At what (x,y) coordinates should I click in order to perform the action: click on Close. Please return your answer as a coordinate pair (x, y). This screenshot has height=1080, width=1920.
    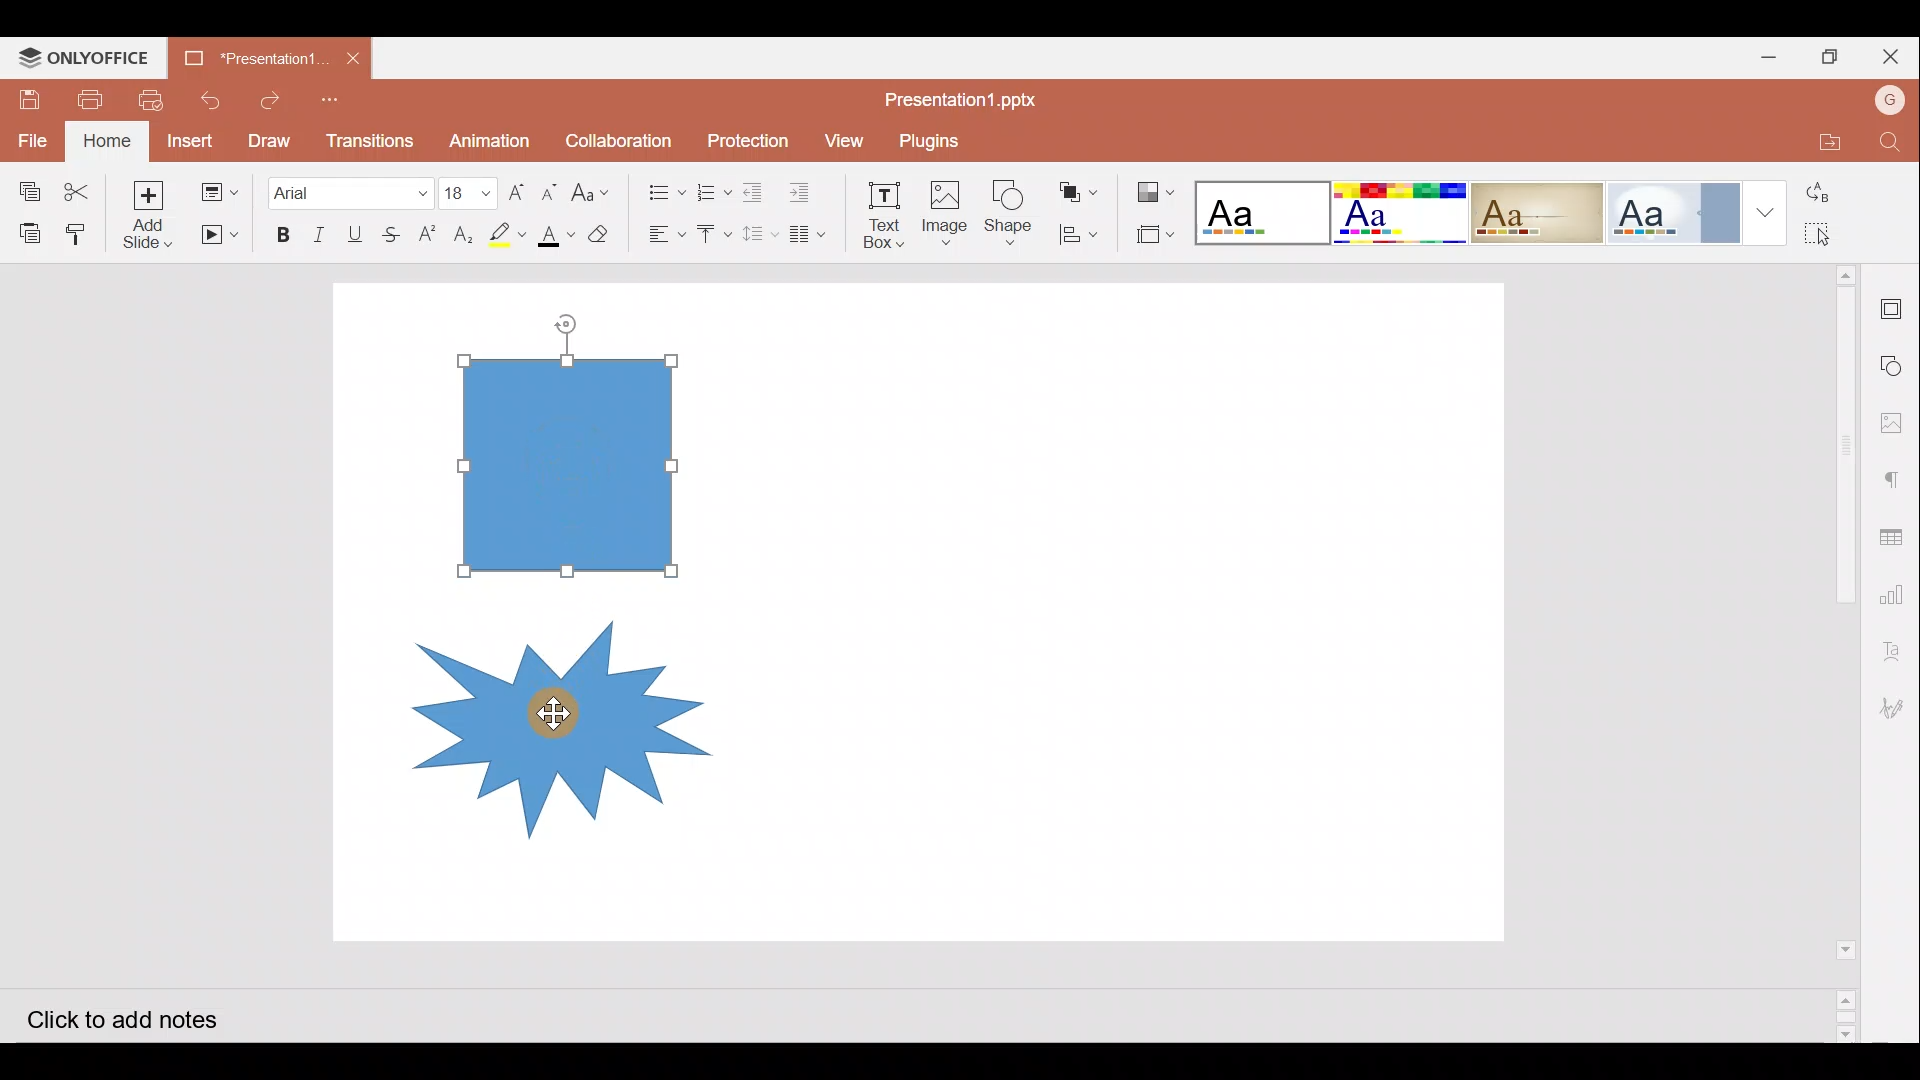
    Looking at the image, I should click on (1894, 56).